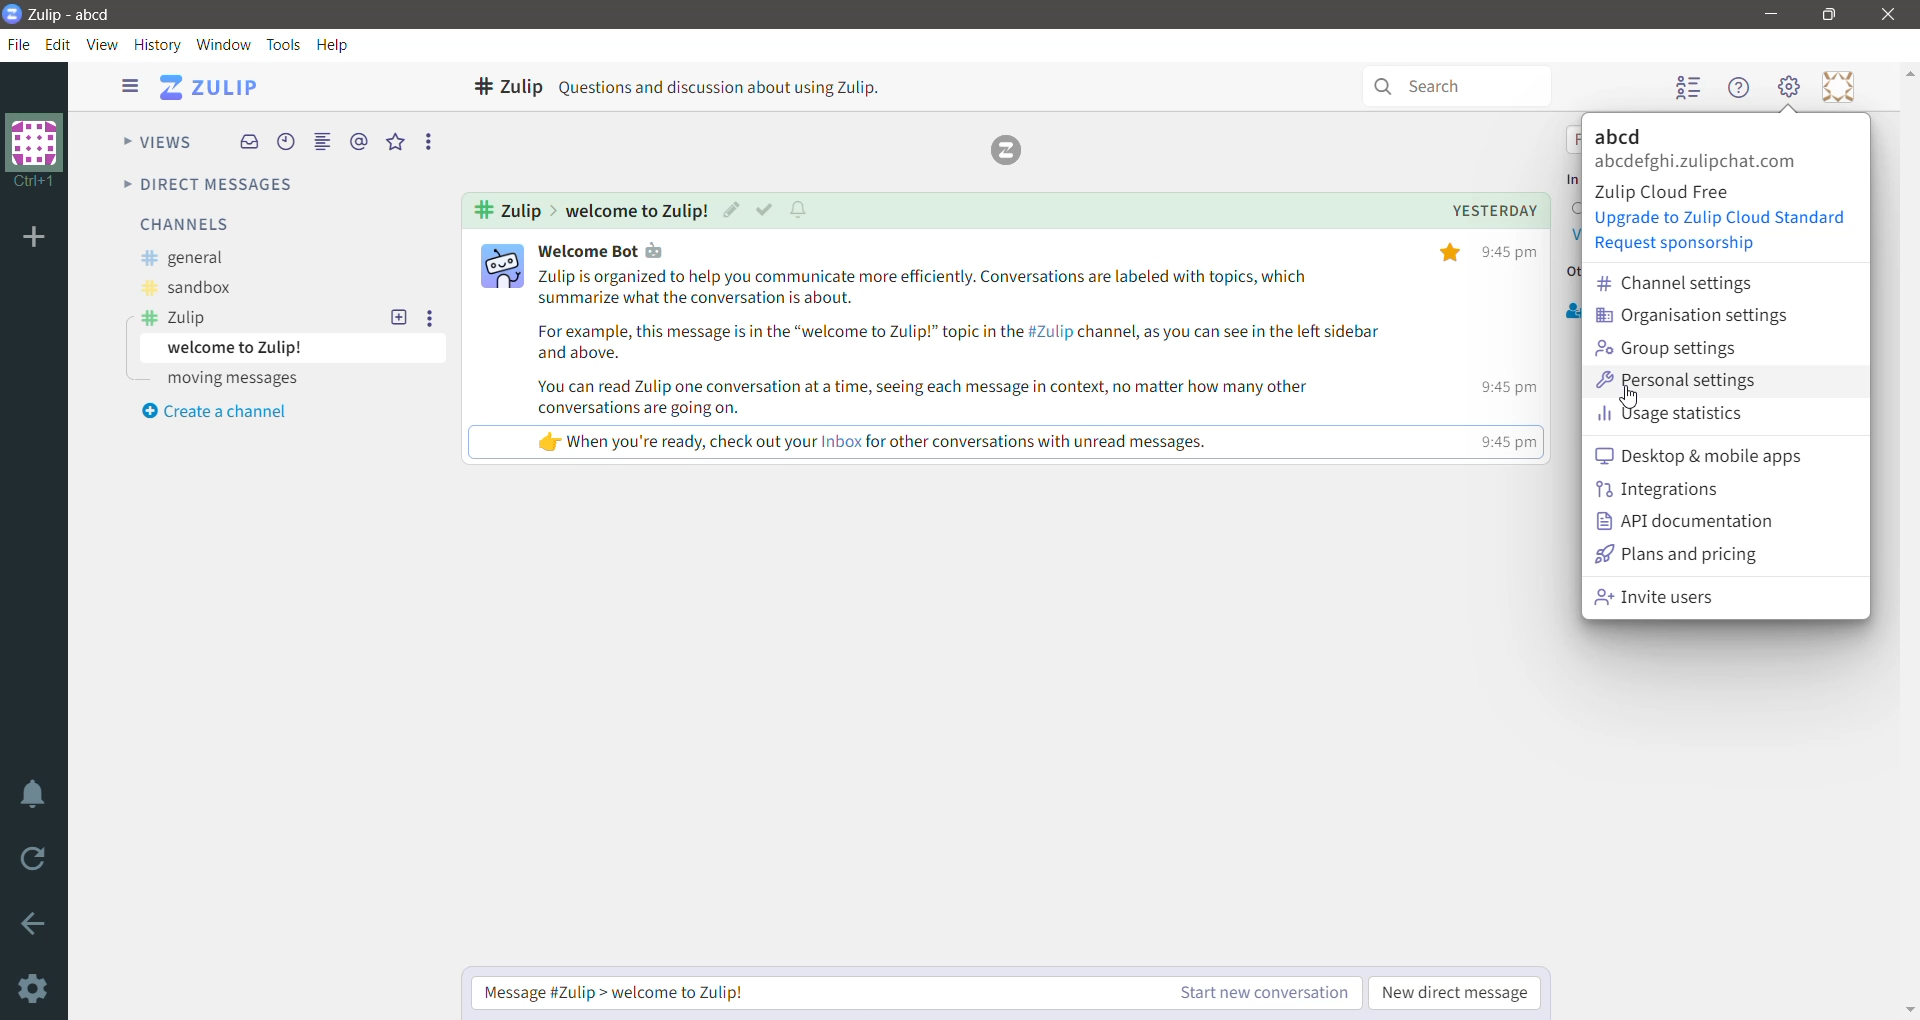 The height and width of the screenshot is (1020, 1920). Describe the element at coordinates (766, 209) in the screenshot. I see `Mark as read` at that location.